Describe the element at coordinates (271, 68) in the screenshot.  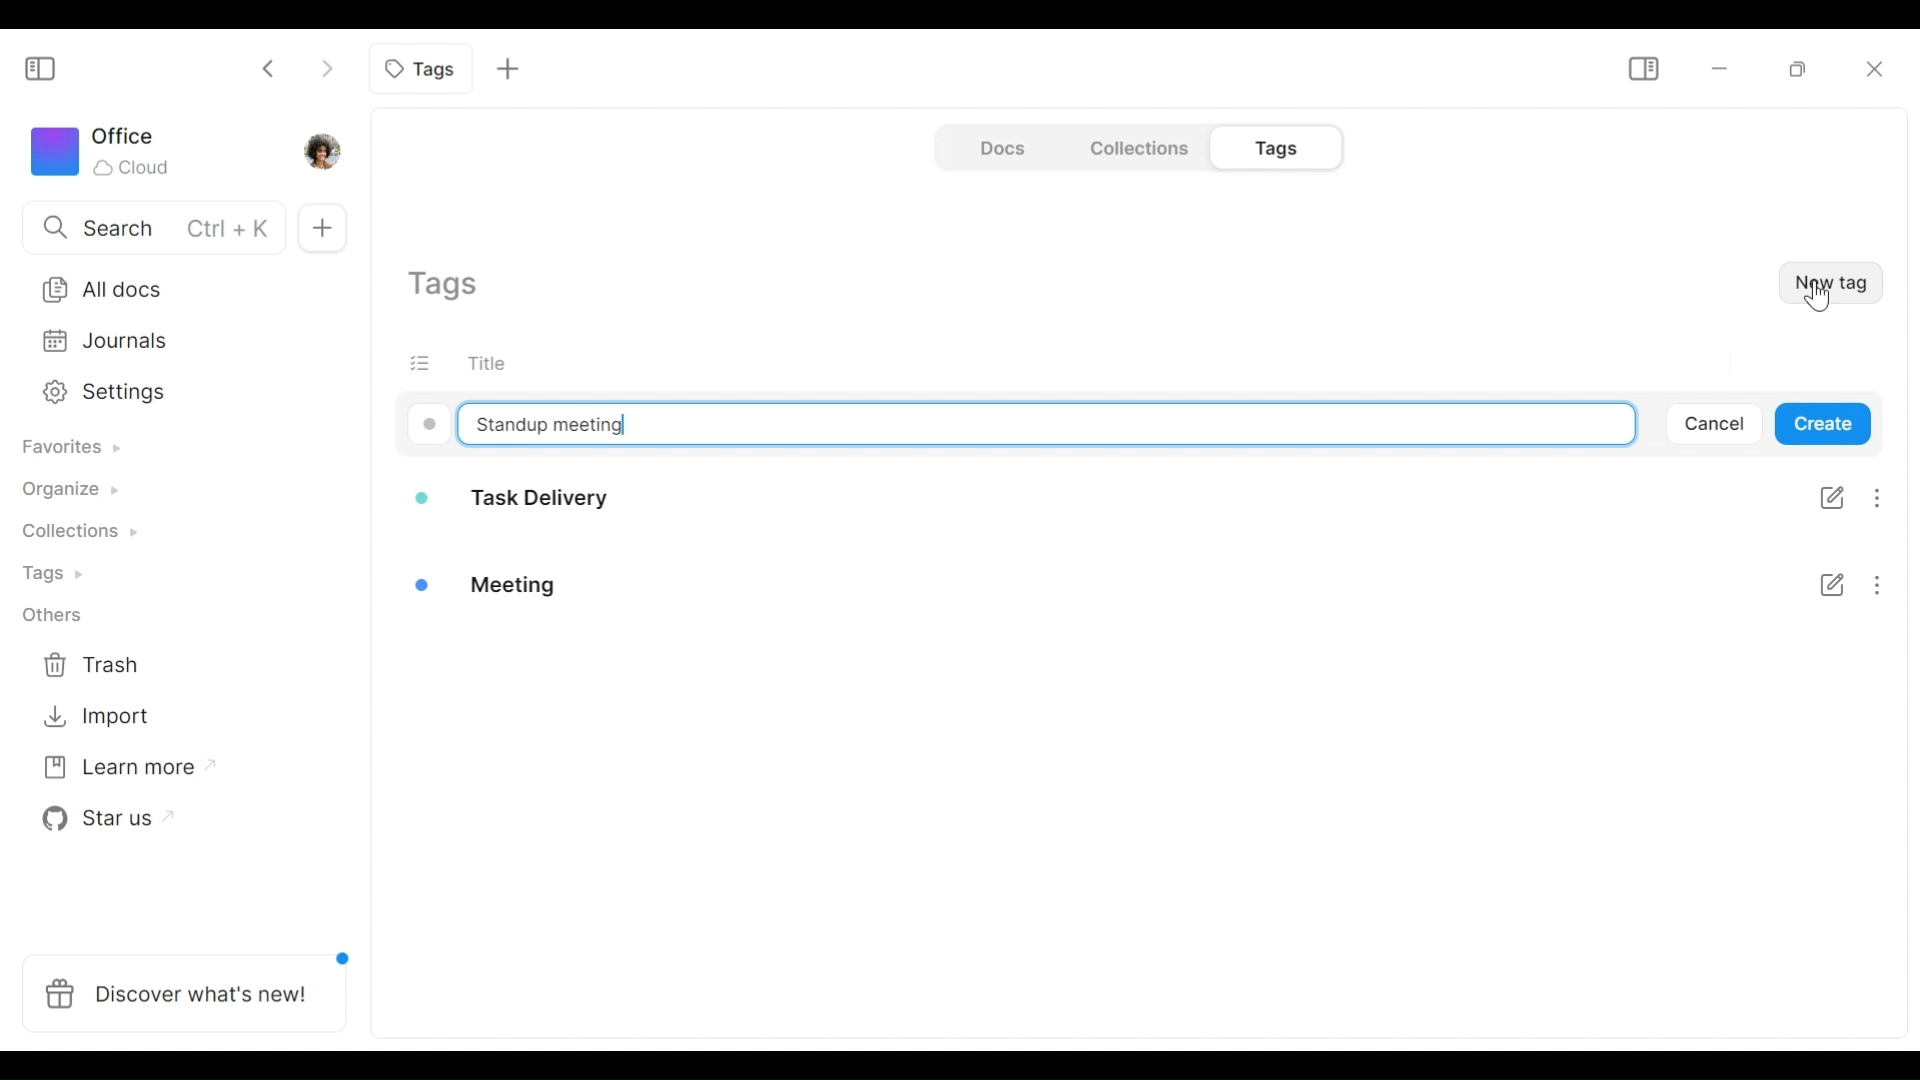
I see `Click to go back` at that location.